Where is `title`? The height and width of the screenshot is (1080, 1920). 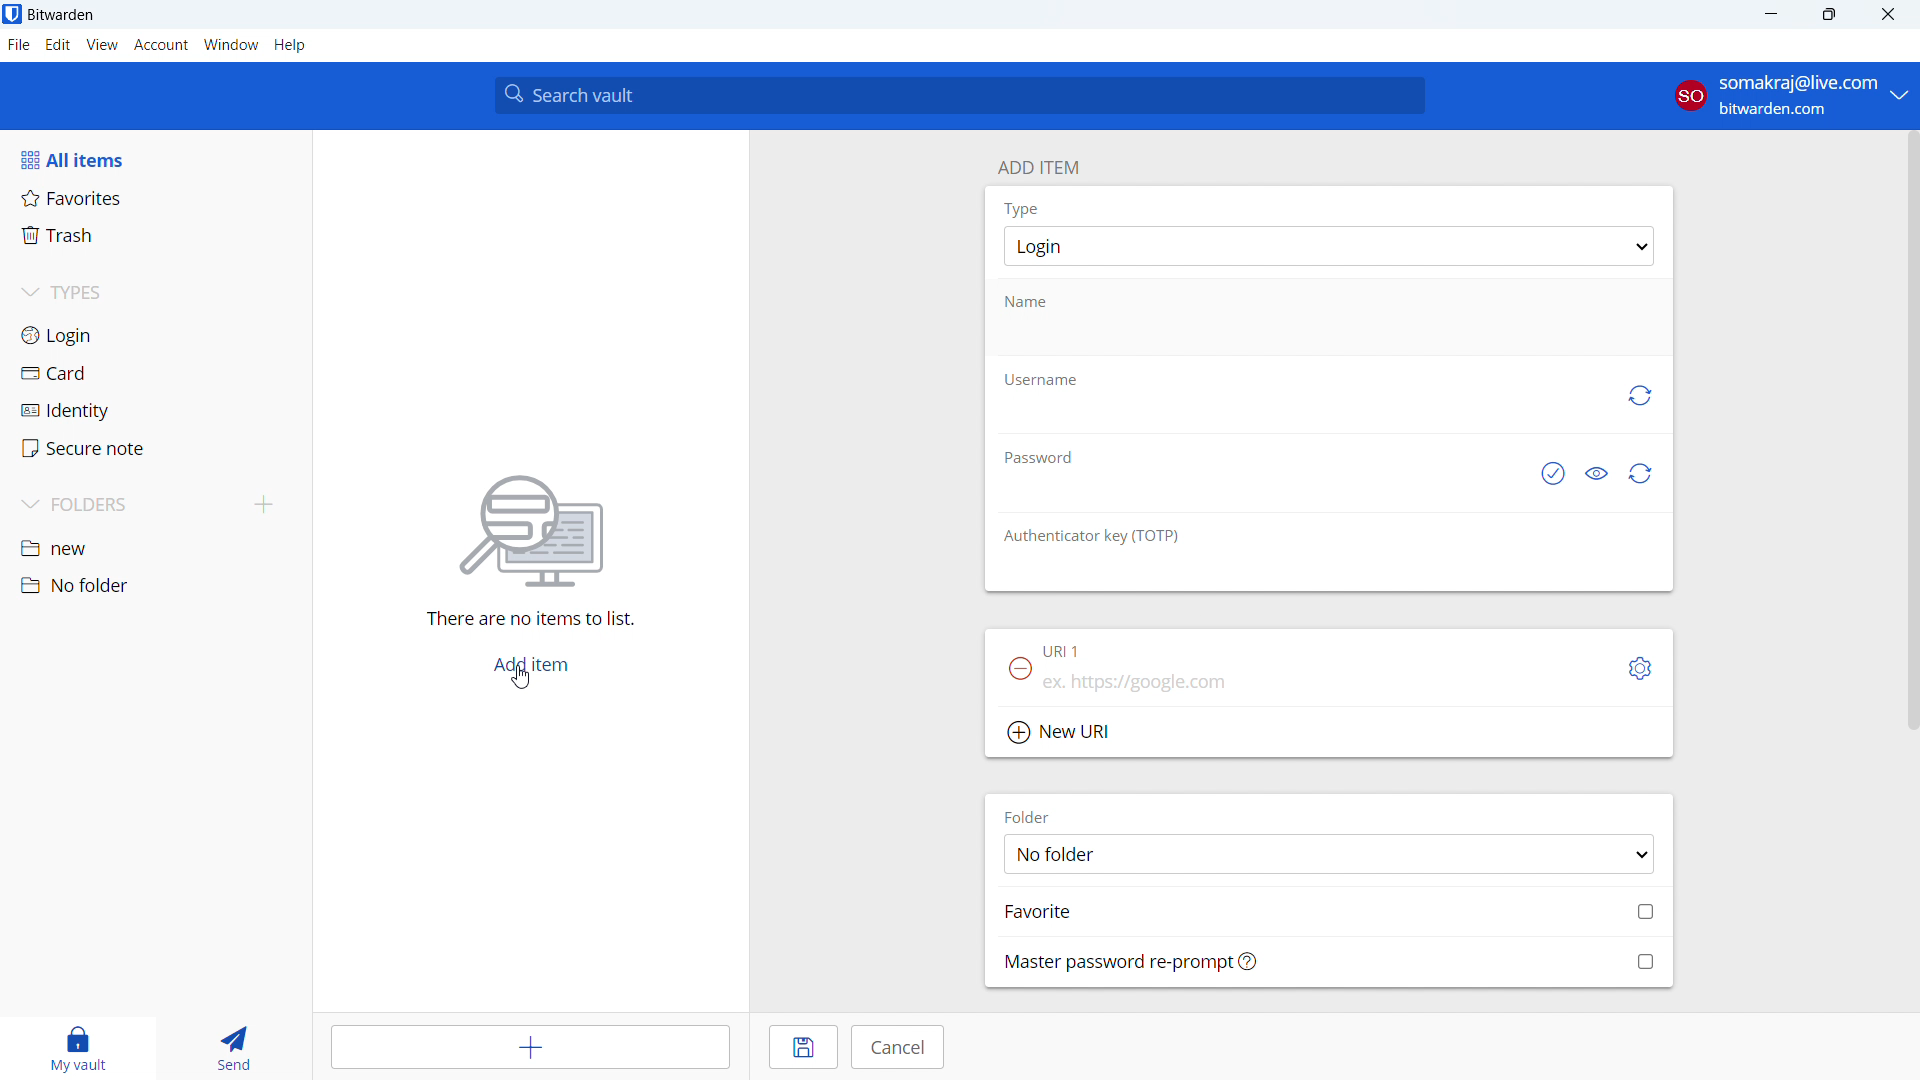 title is located at coordinates (61, 15).